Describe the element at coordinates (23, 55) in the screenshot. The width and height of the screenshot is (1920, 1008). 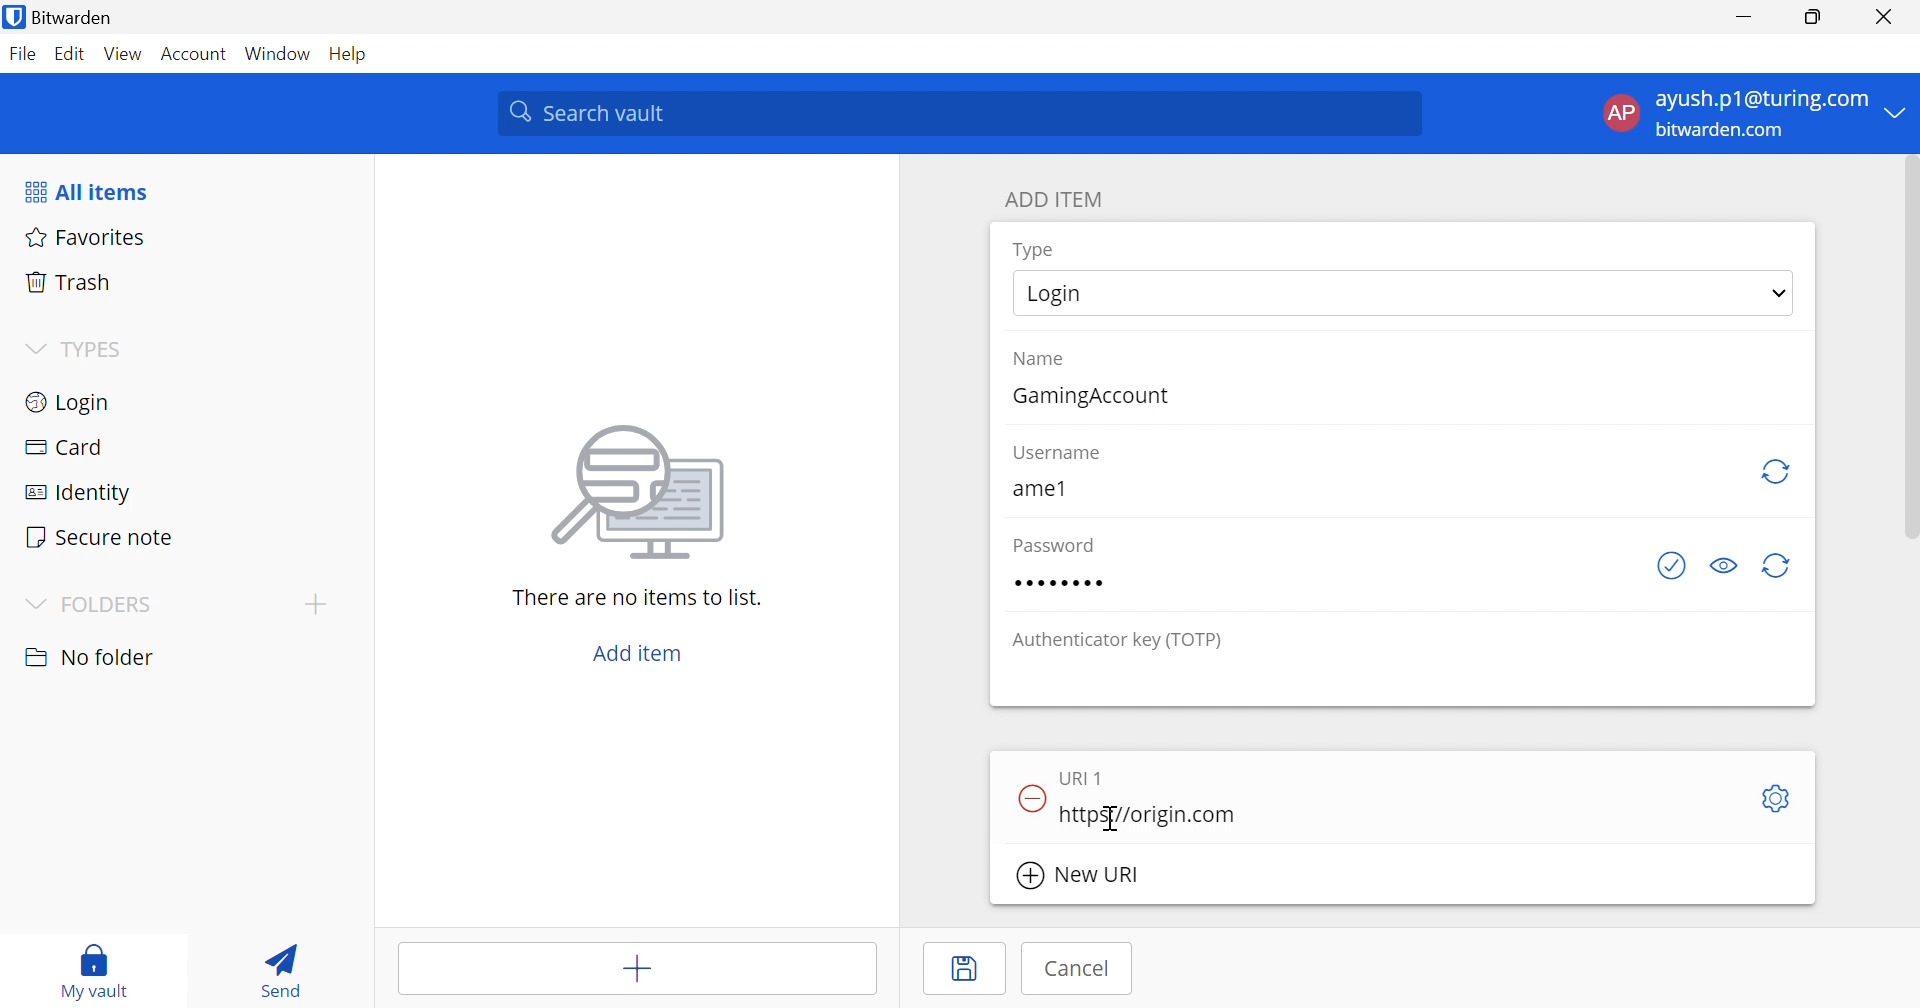
I see `File` at that location.